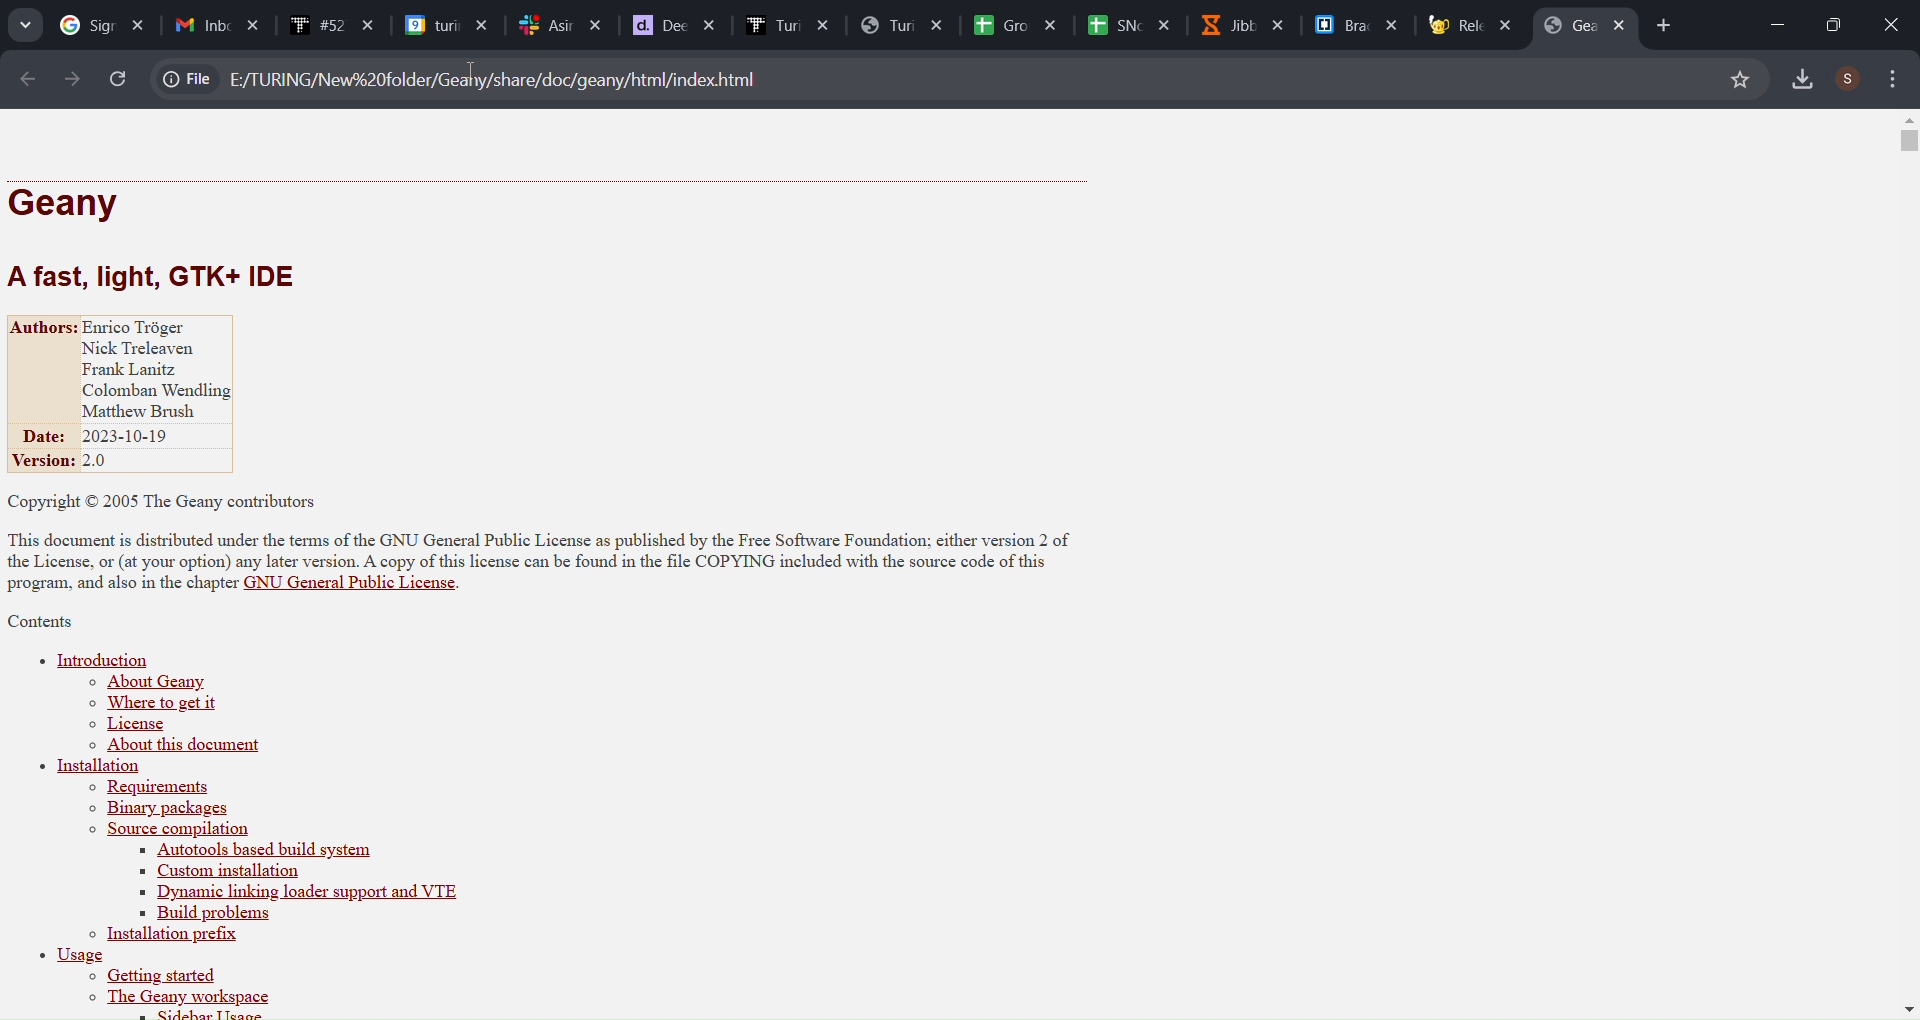 The height and width of the screenshot is (1020, 1920). What do you see at coordinates (199, 913) in the screenshot?
I see `build problems` at bounding box center [199, 913].